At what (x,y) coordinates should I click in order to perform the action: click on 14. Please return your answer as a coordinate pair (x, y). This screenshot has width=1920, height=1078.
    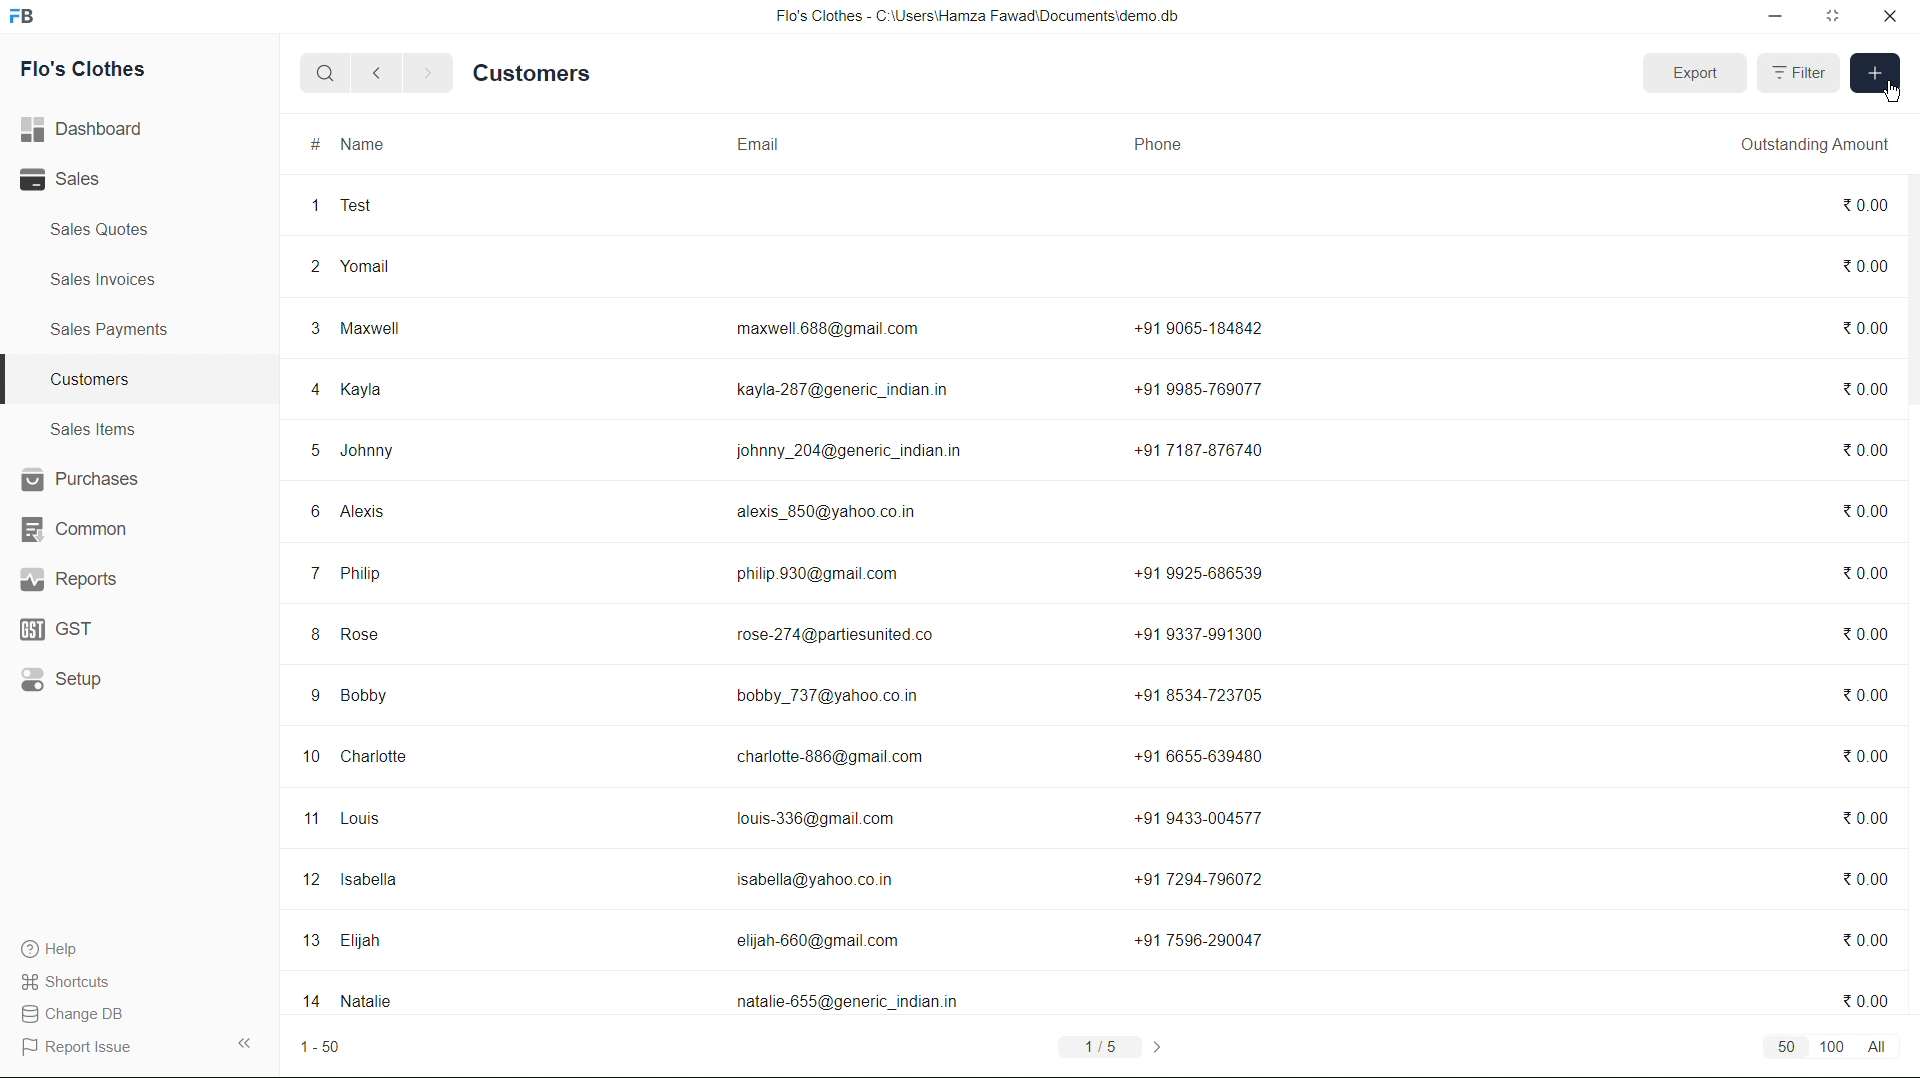
    Looking at the image, I should click on (315, 999).